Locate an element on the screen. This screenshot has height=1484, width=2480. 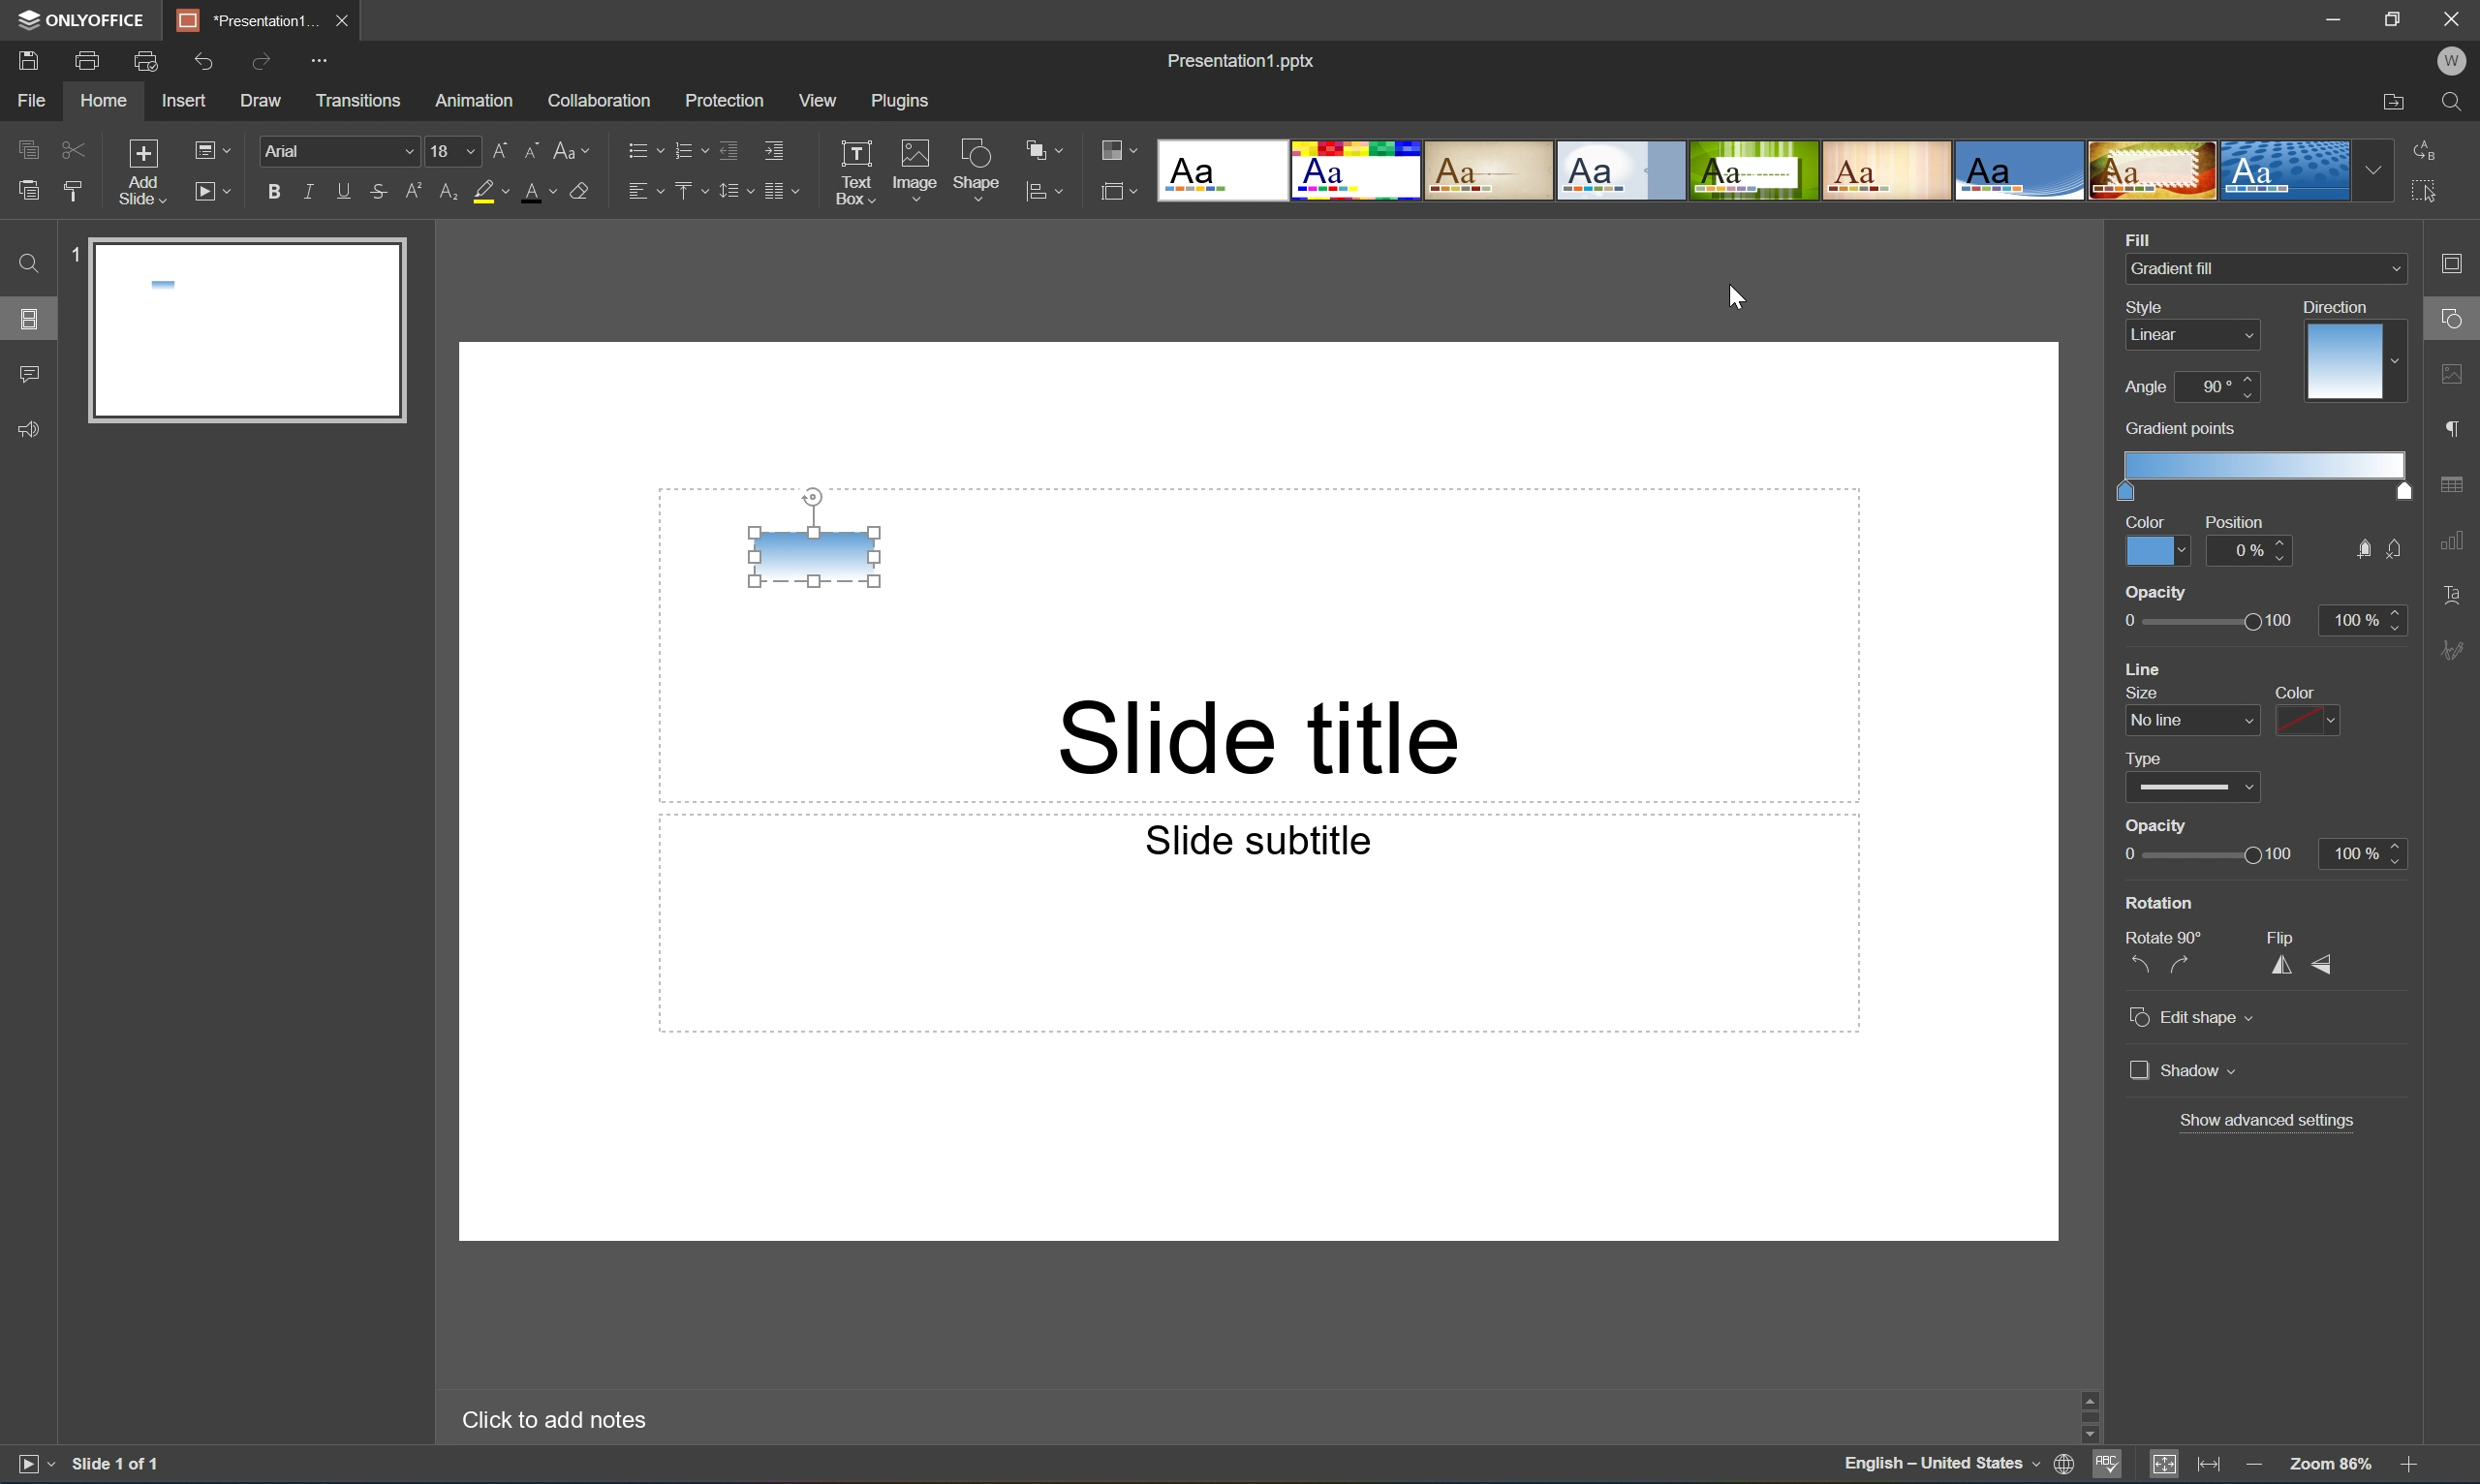
Click to add notes is located at coordinates (550, 1417).